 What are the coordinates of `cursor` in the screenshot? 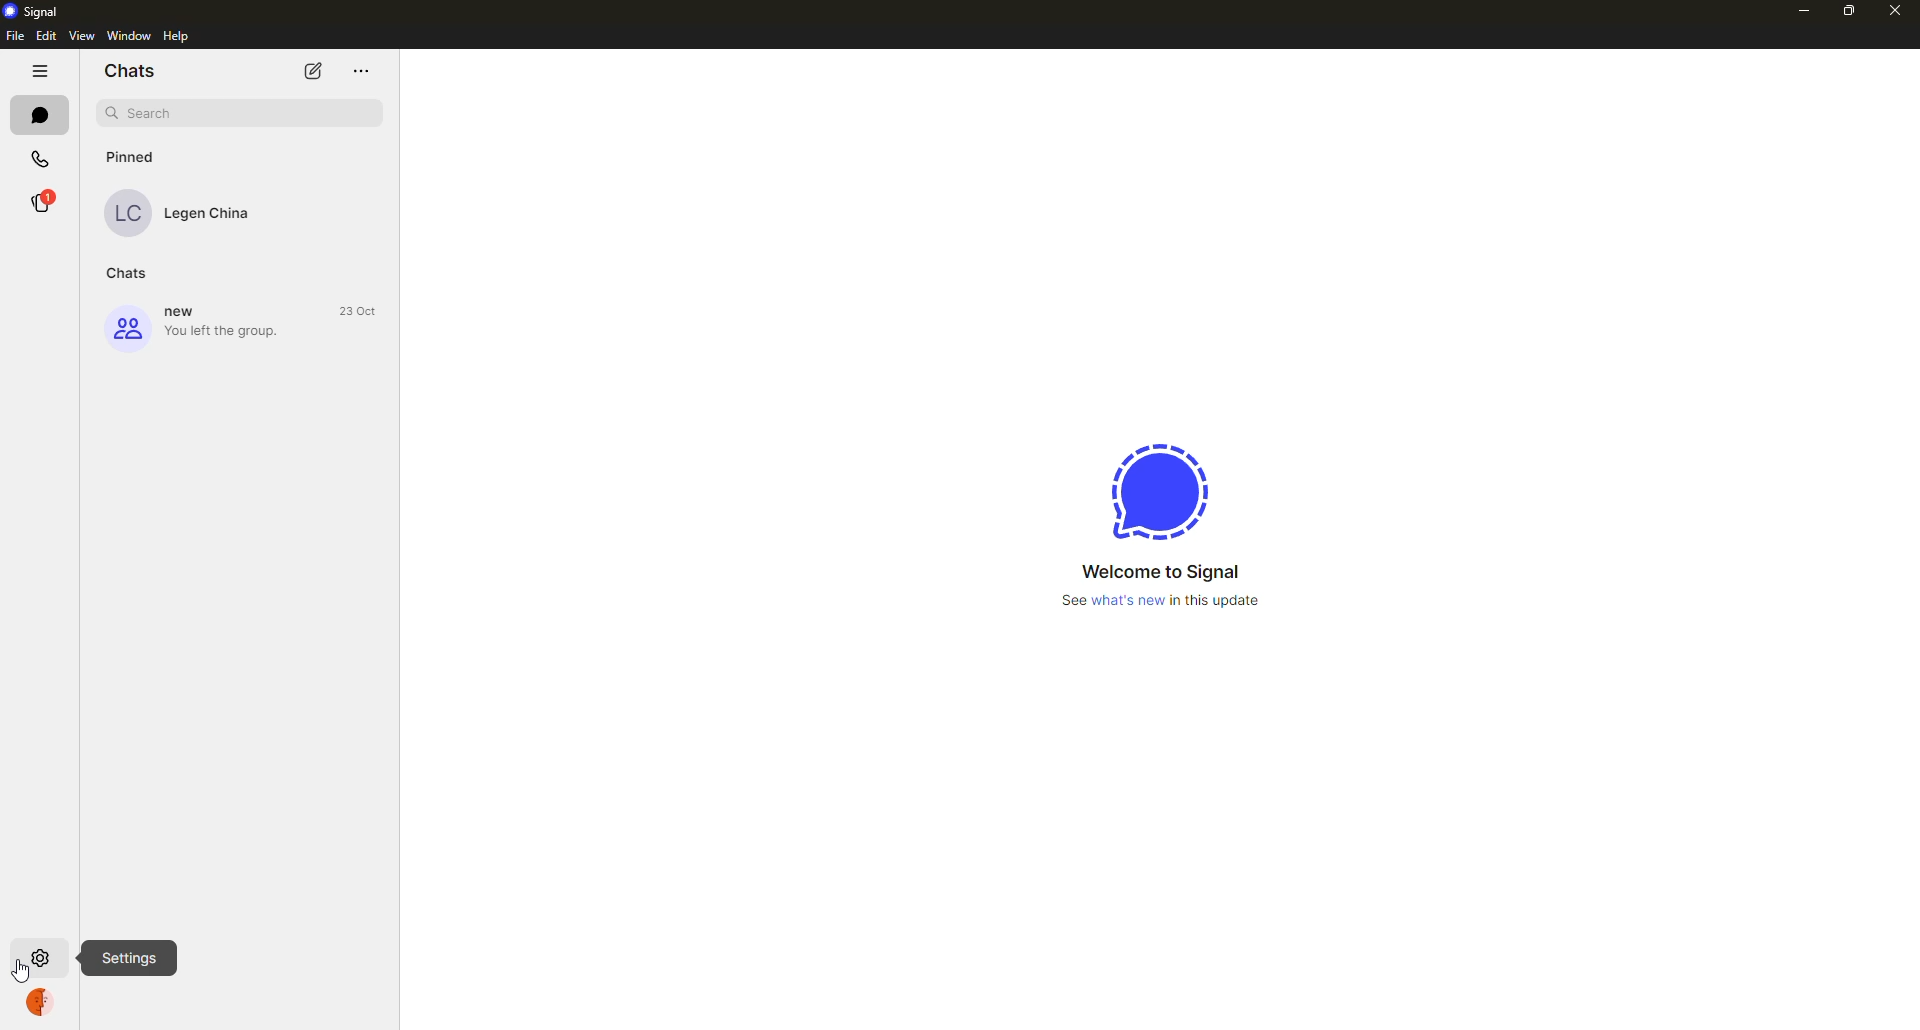 It's located at (23, 970).